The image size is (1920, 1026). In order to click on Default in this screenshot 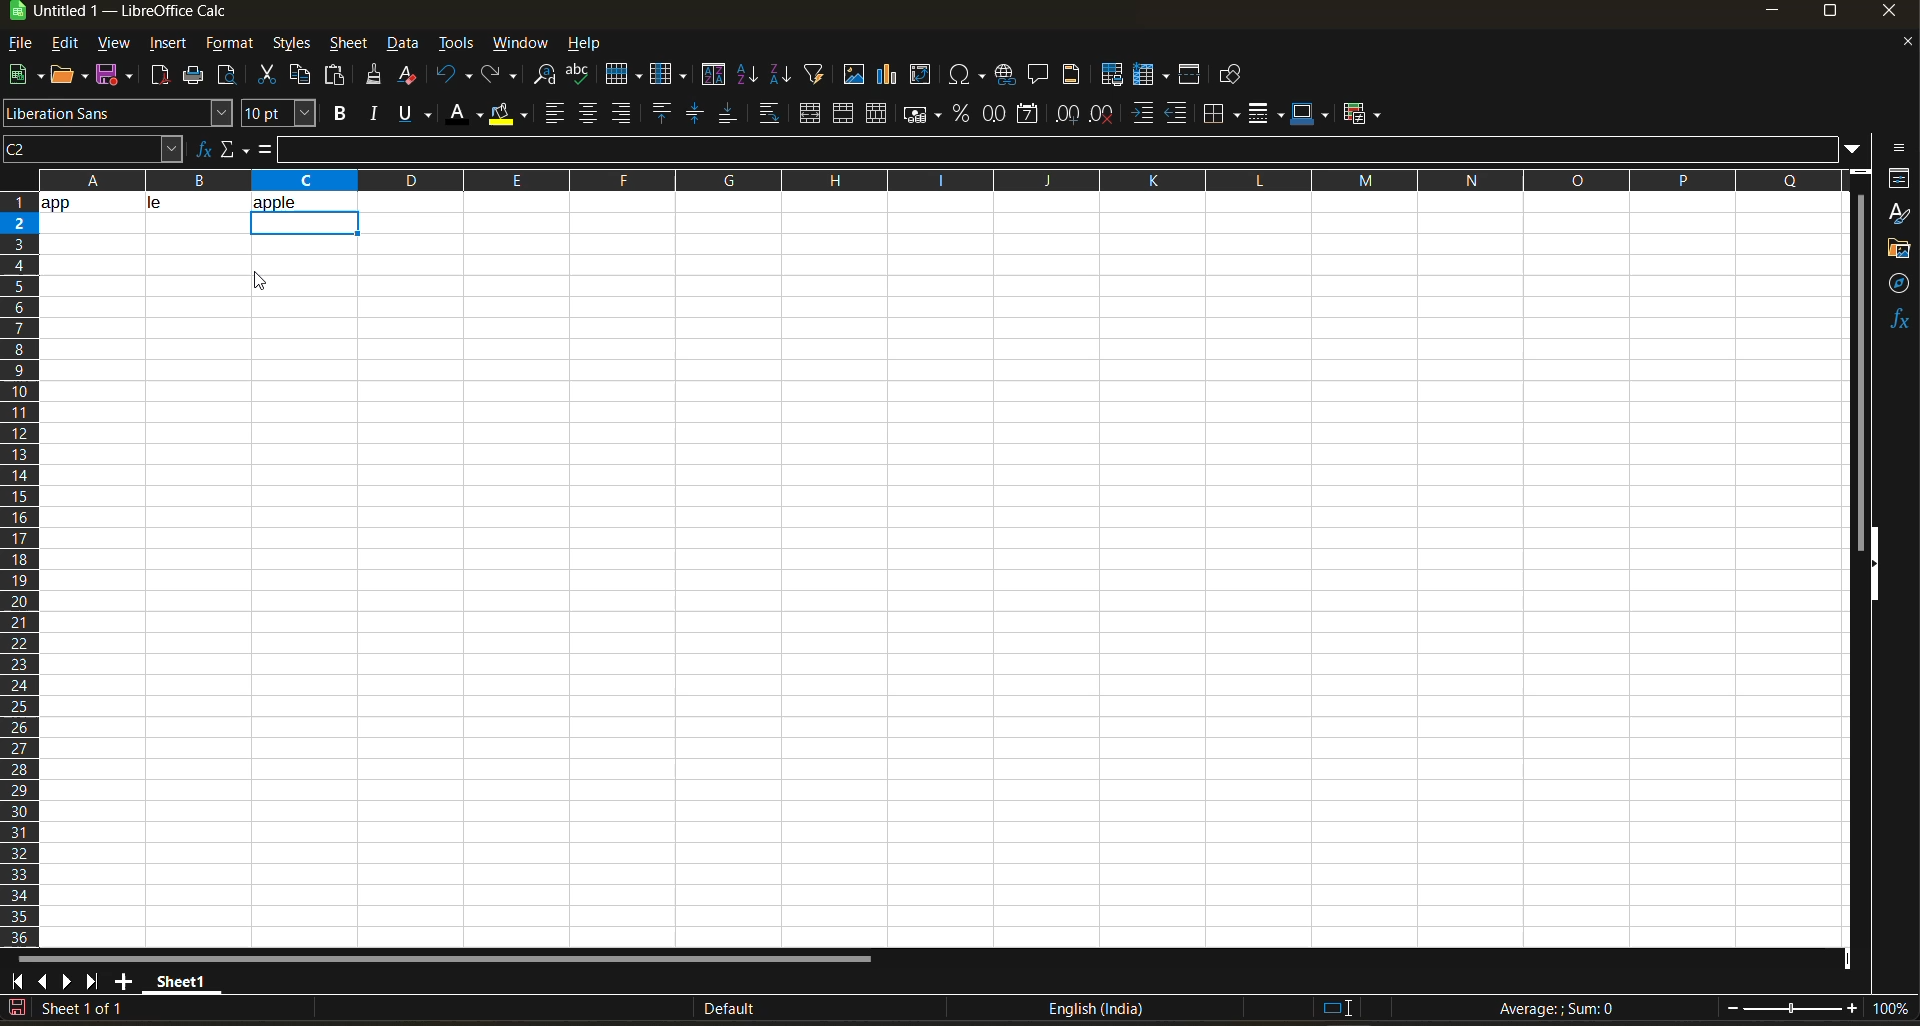, I will do `click(712, 1009)`.